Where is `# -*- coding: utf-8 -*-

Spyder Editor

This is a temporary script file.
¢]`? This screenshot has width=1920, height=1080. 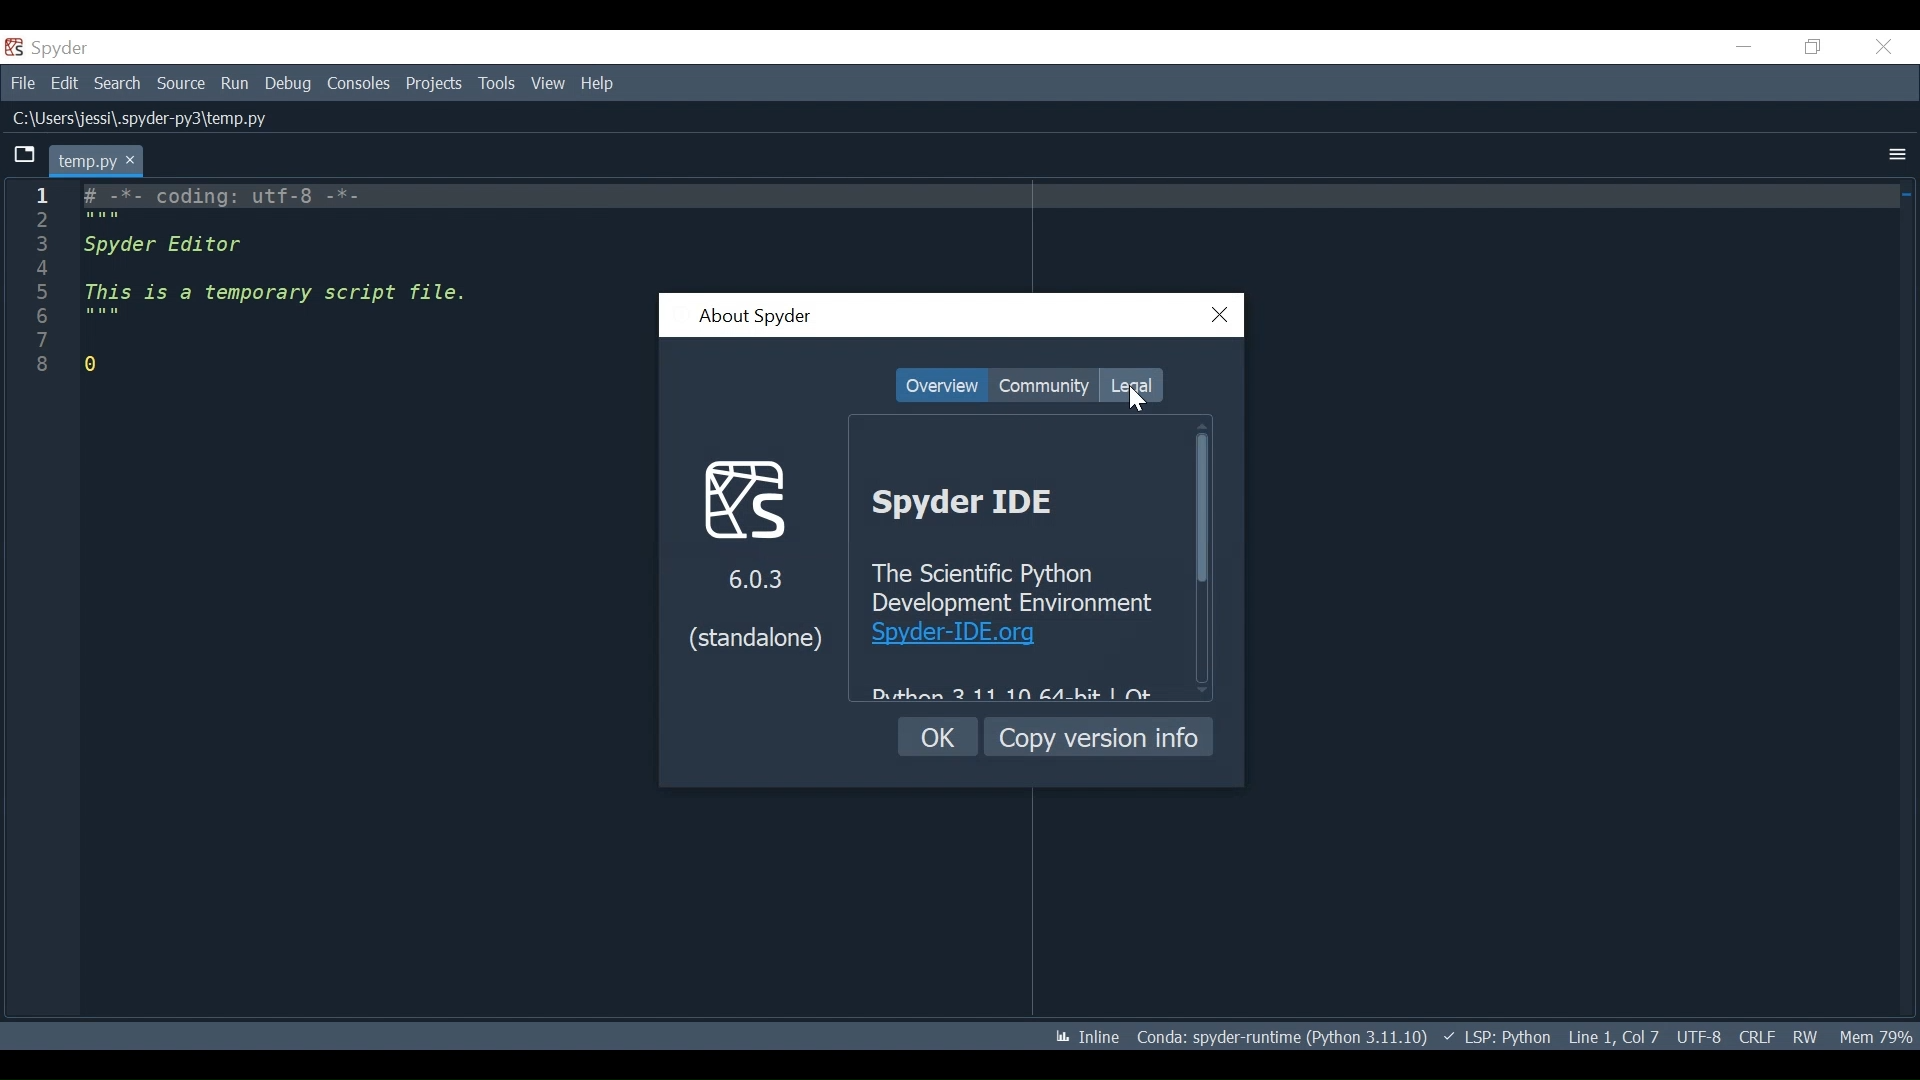
# -*- coding: utf-8 -*-

Spyder Editor

This is a temporary script file.
¢] is located at coordinates (279, 287).